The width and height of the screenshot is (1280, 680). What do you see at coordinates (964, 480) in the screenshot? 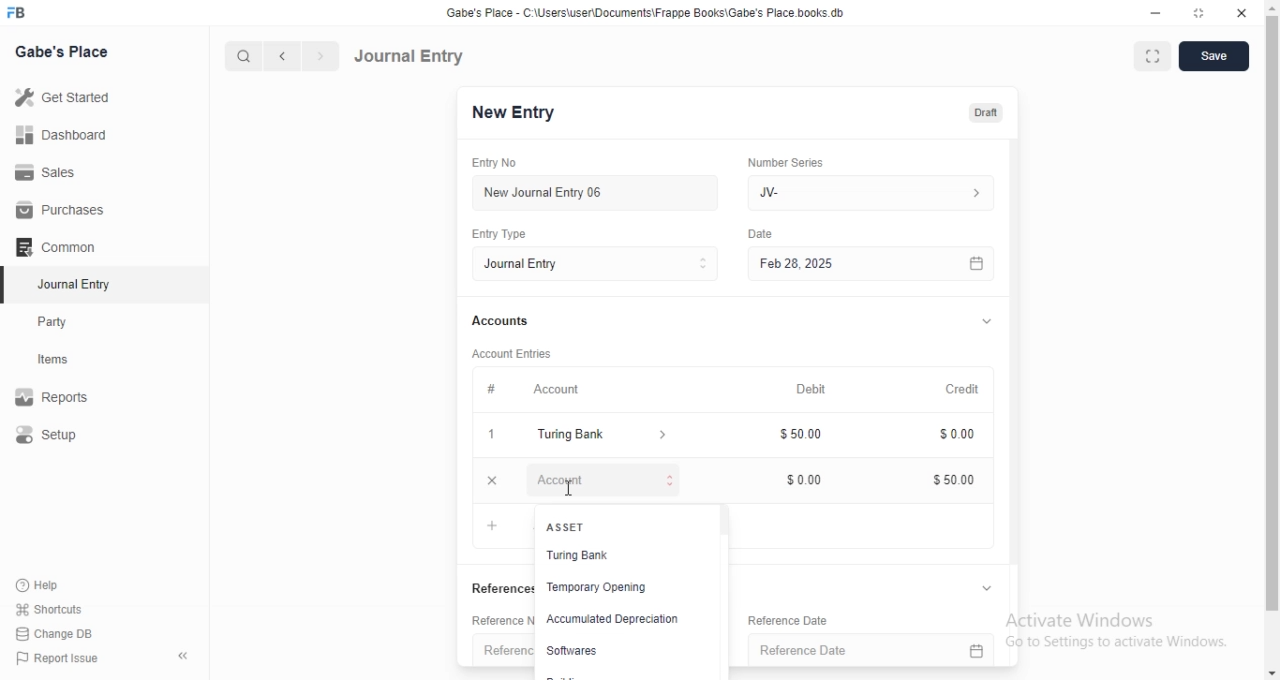
I see `$5000` at bounding box center [964, 480].